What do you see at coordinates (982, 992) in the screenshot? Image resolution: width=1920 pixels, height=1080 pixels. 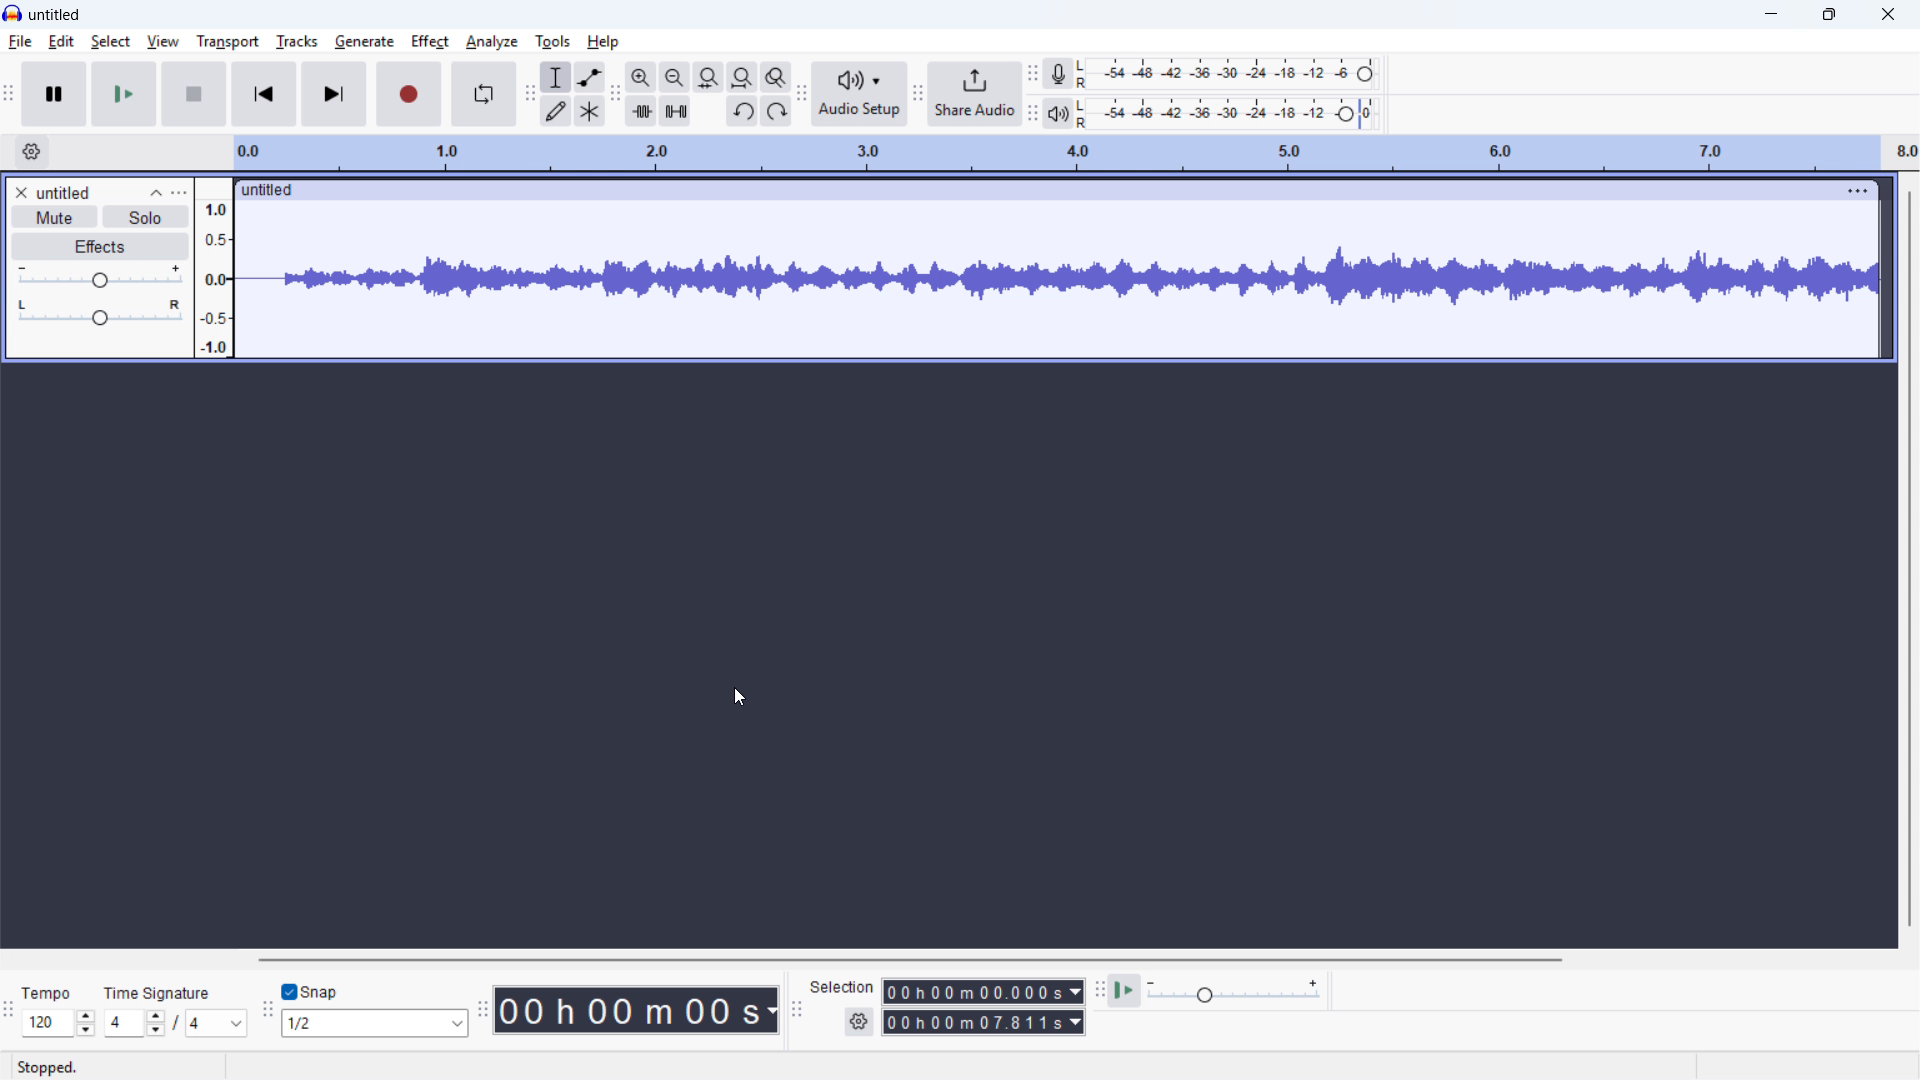 I see `Selection start time ` at bounding box center [982, 992].